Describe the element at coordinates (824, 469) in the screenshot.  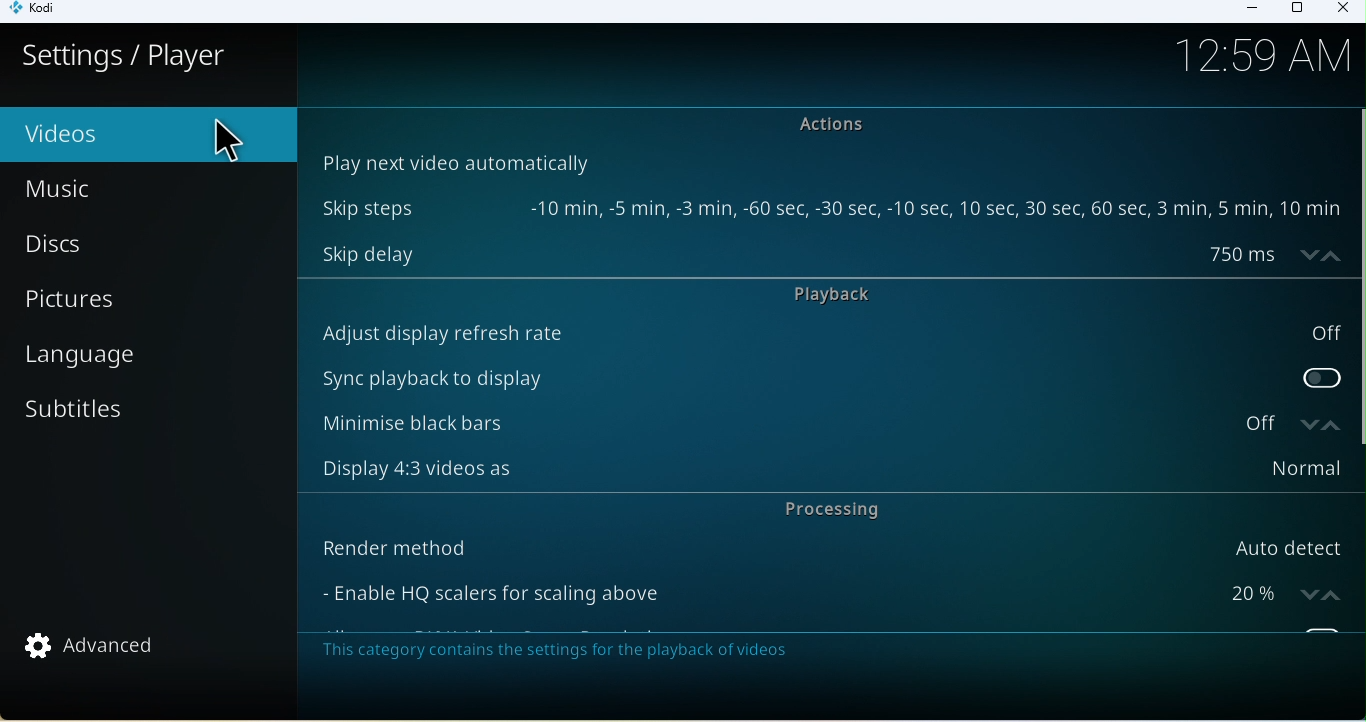
I see `Display 4:3 videos as` at that location.